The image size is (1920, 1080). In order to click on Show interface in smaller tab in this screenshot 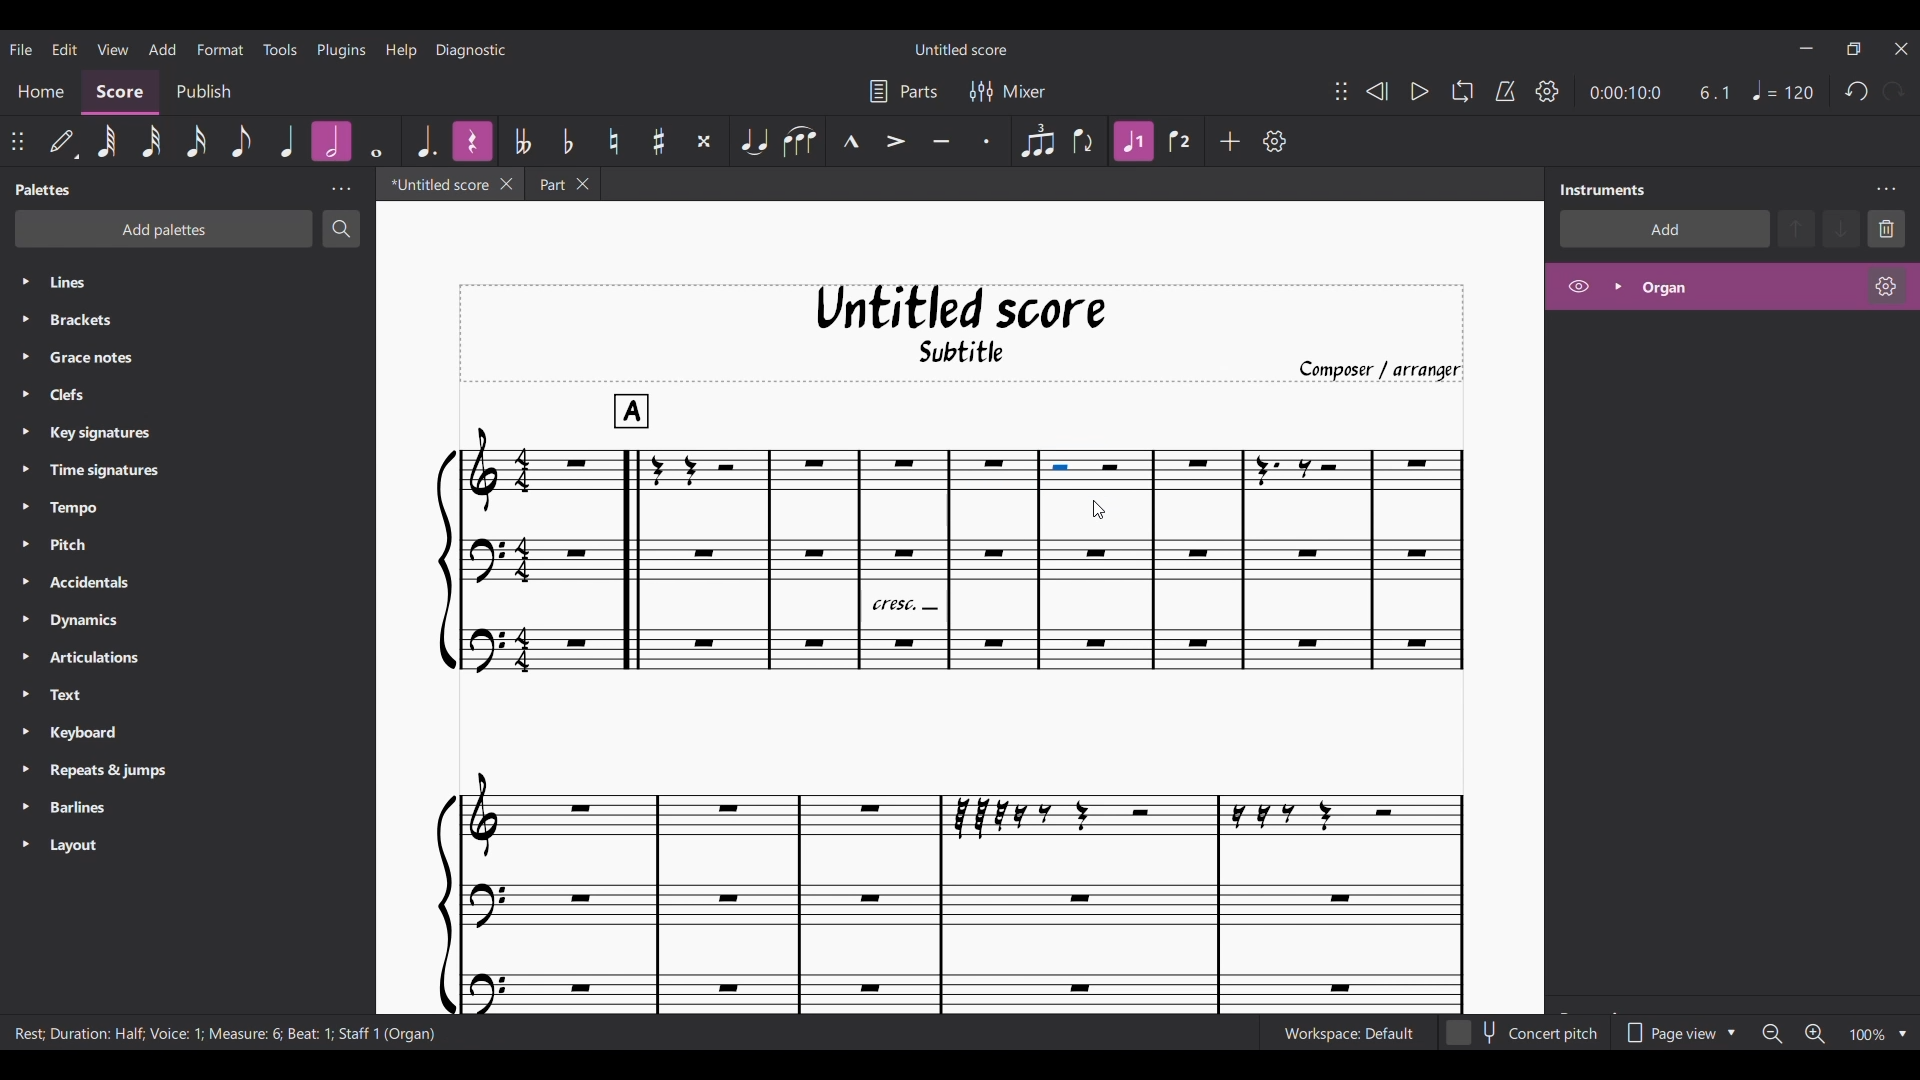, I will do `click(1854, 49)`.